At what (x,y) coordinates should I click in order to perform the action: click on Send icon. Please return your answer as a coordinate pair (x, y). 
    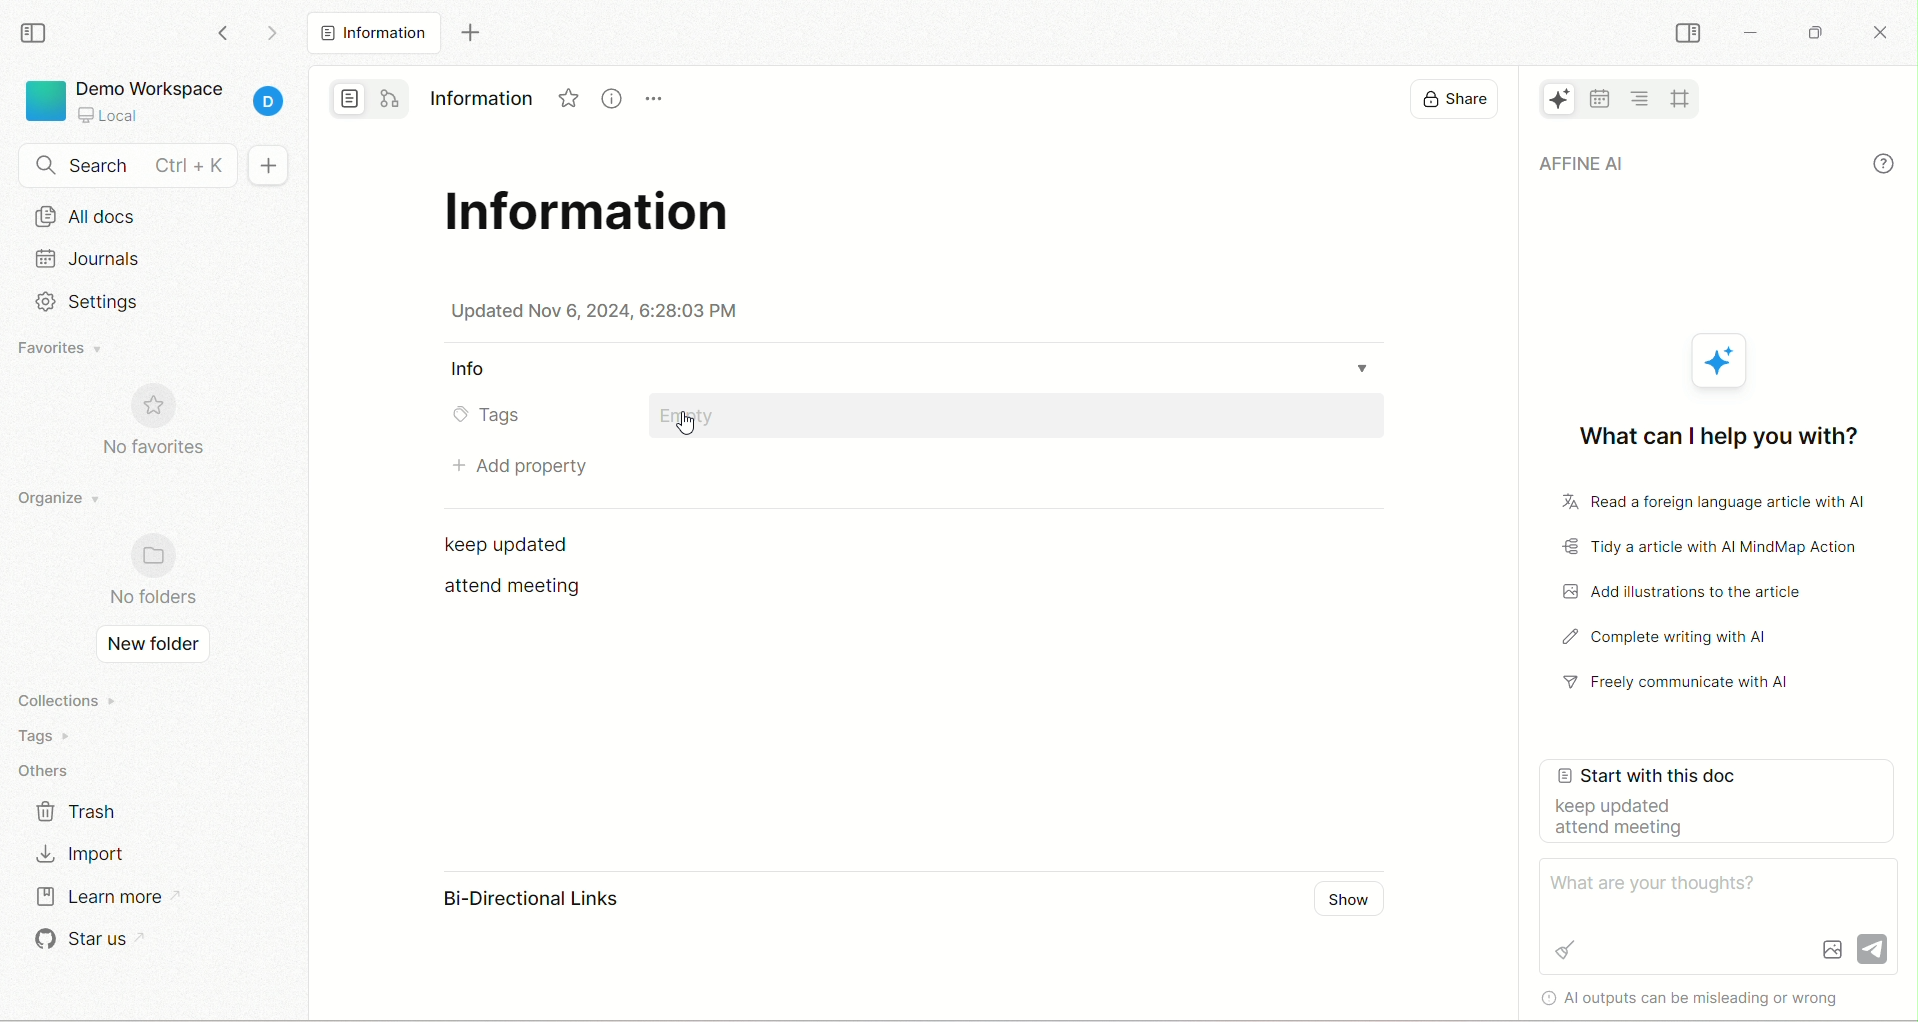
    Looking at the image, I should click on (1874, 949).